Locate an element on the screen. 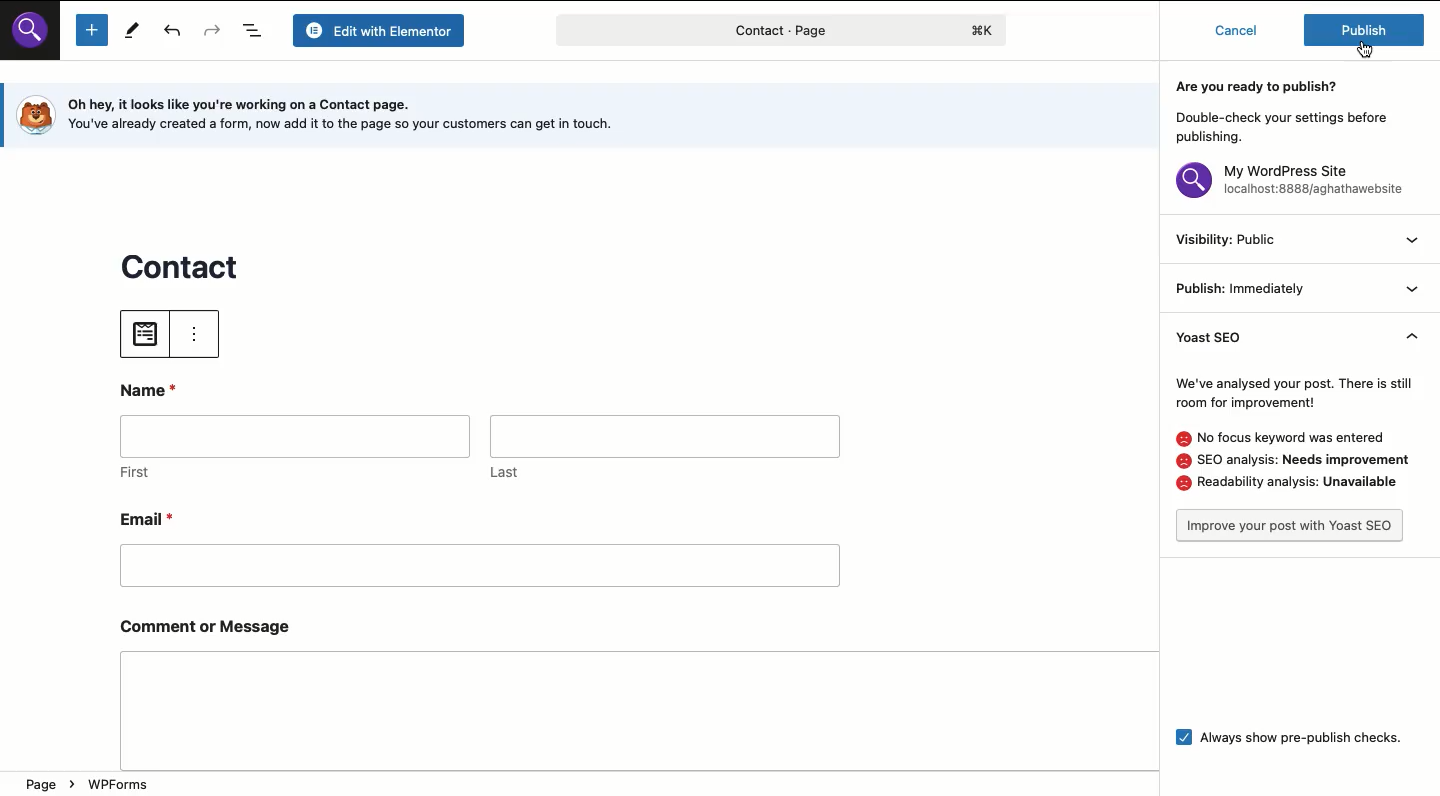 This screenshot has width=1440, height=796. Redo is located at coordinates (213, 32).